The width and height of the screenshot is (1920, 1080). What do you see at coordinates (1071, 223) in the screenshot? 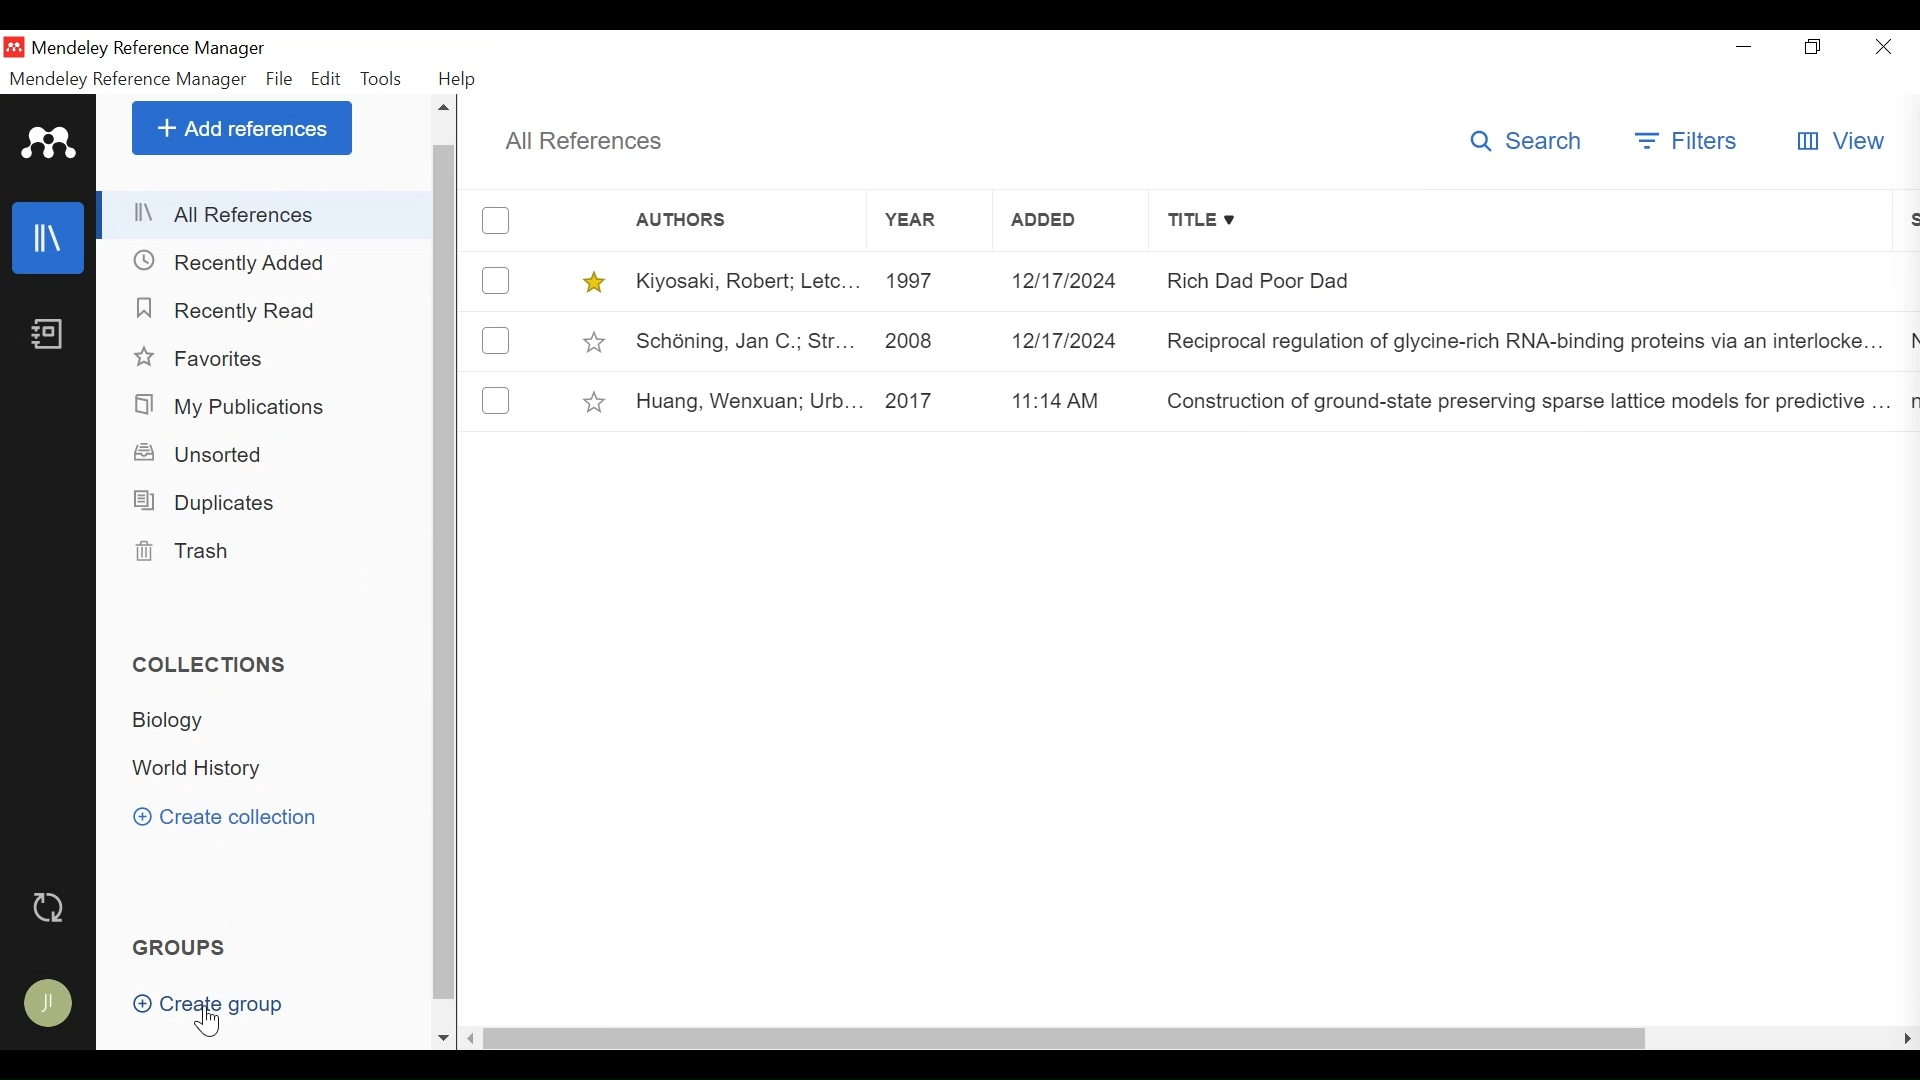
I see `Added` at bounding box center [1071, 223].